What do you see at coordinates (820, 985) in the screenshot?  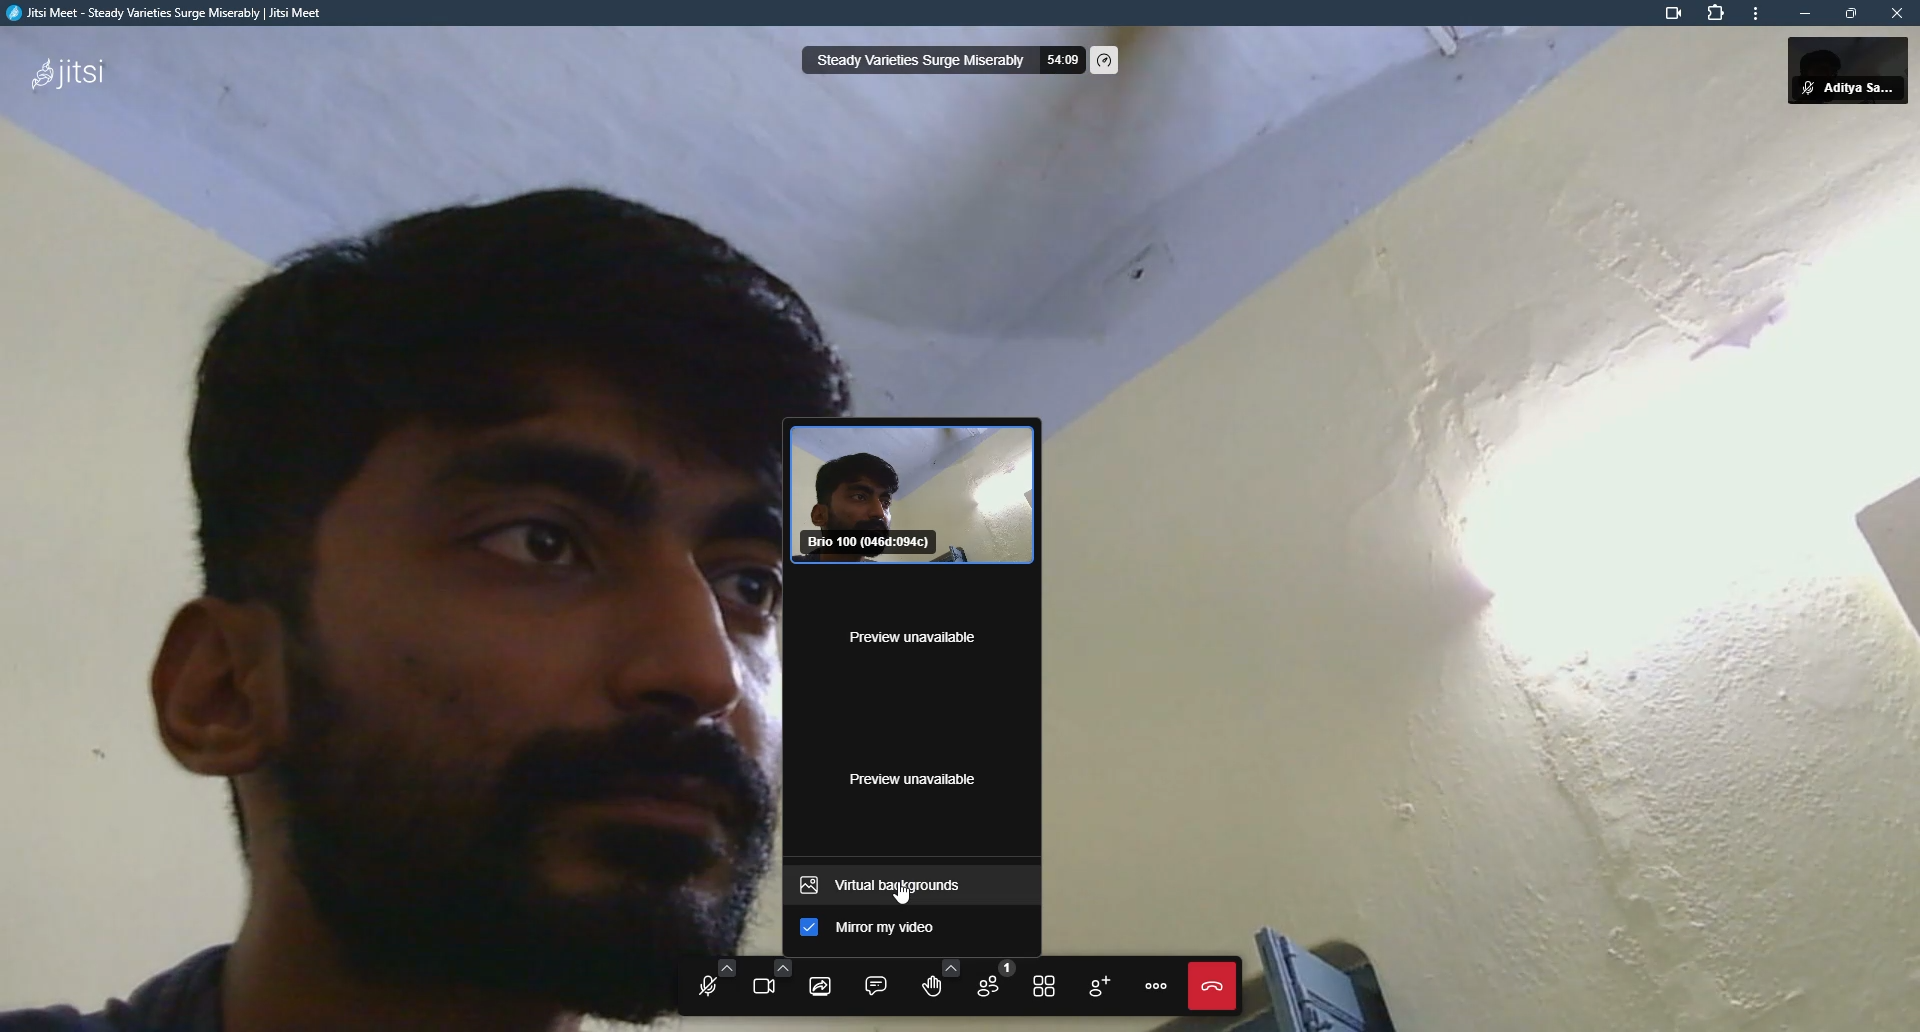 I see `share screen` at bounding box center [820, 985].